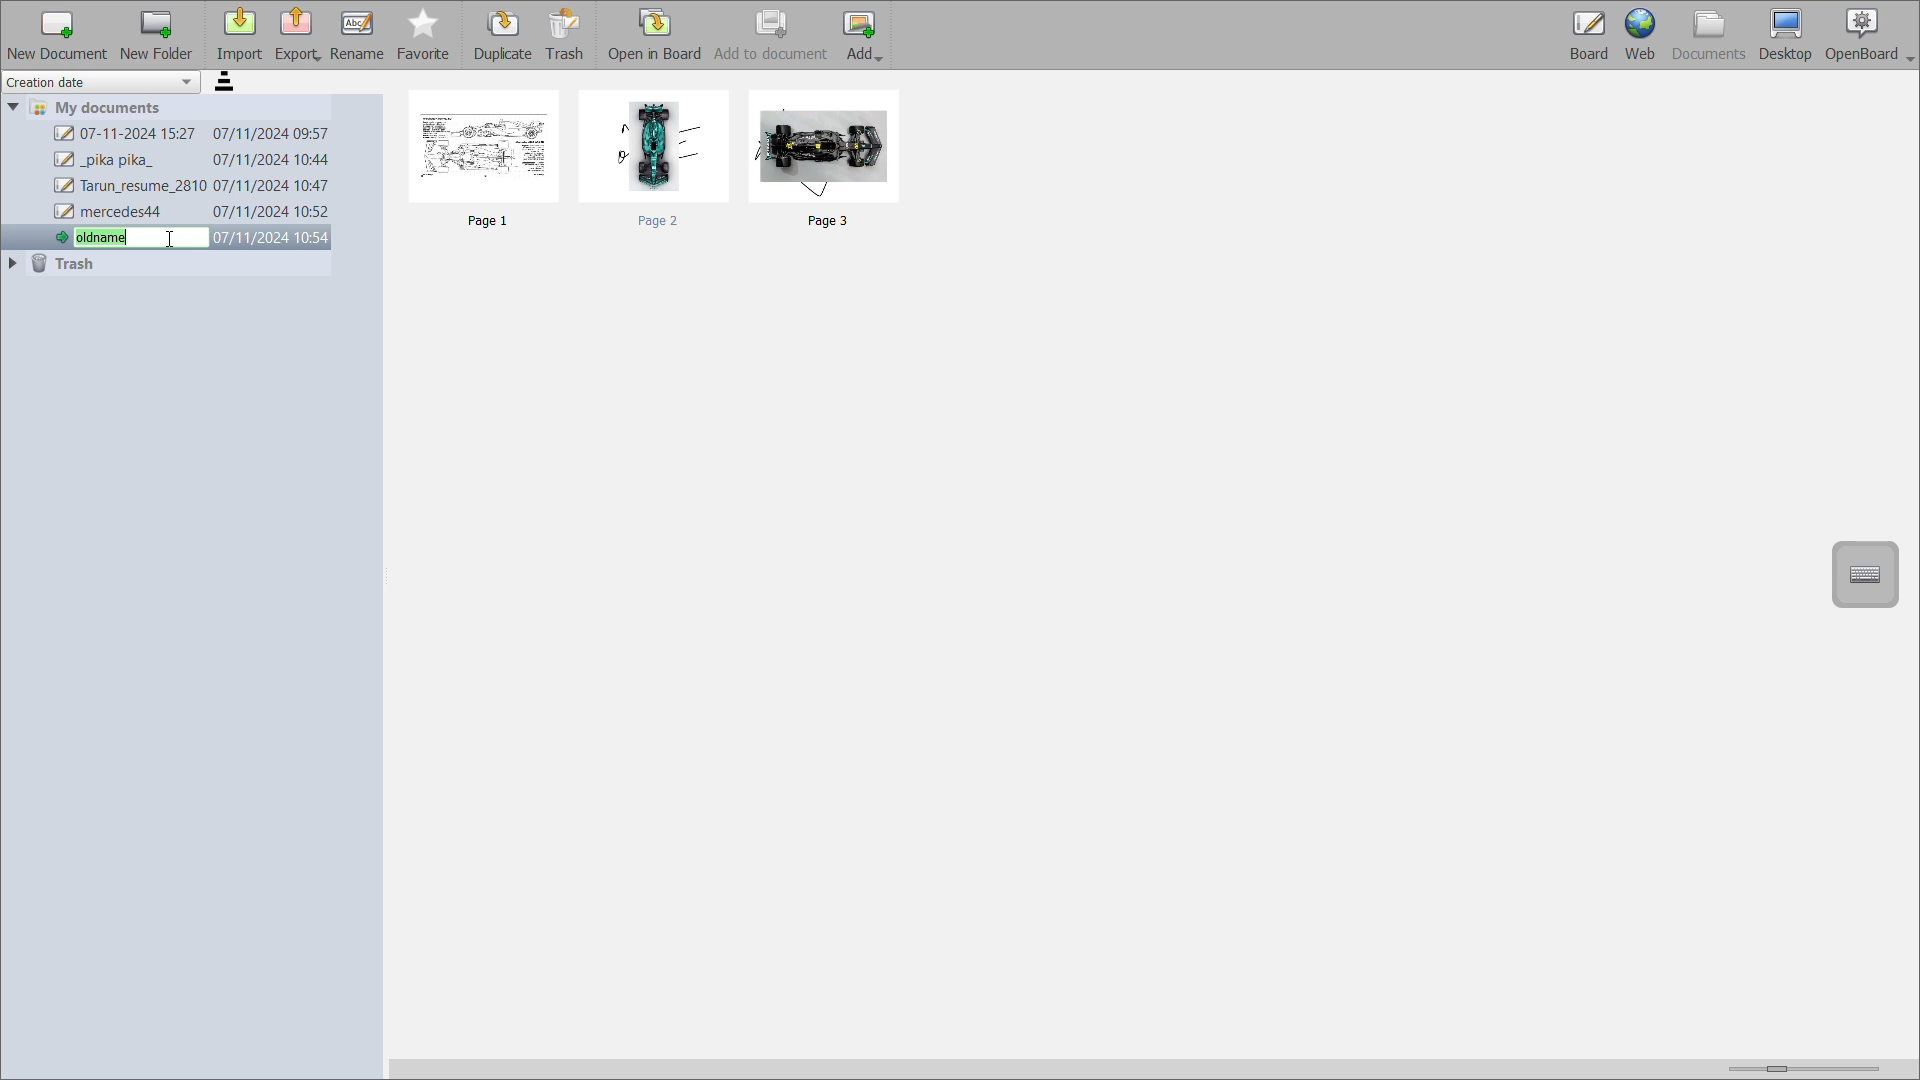 The height and width of the screenshot is (1080, 1920). What do you see at coordinates (658, 158) in the screenshot?
I see `page2` at bounding box center [658, 158].